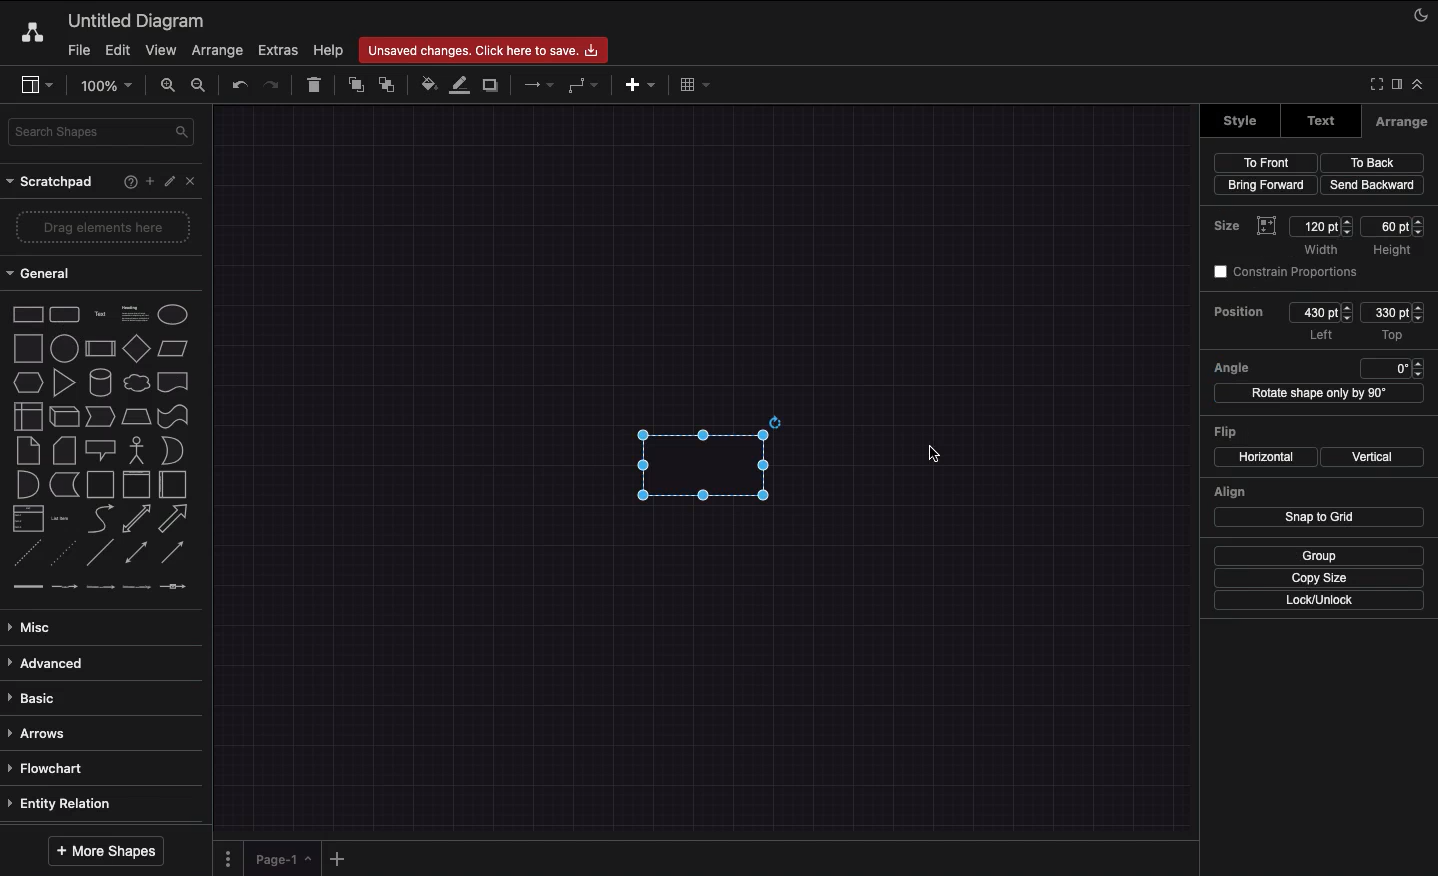  I want to click on cursor, so click(934, 453).